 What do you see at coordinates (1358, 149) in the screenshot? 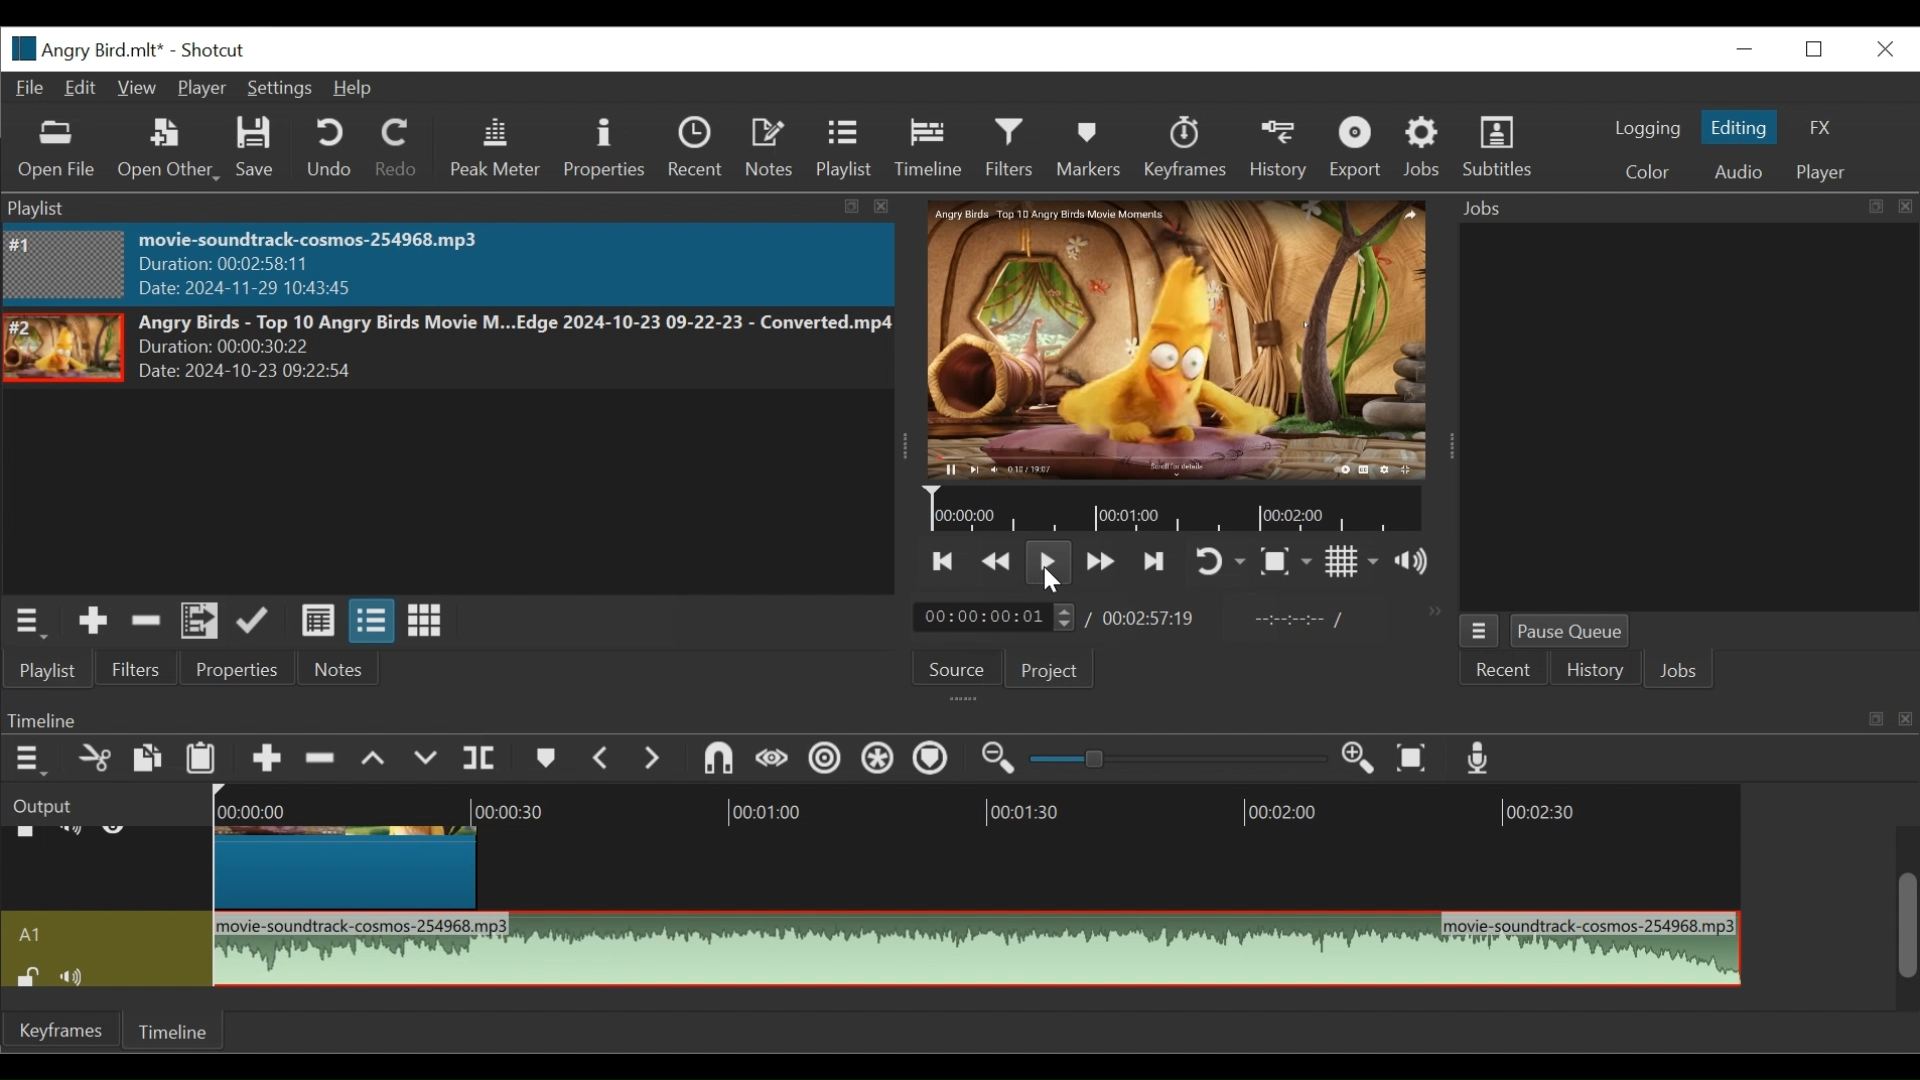
I see `Exort` at bounding box center [1358, 149].